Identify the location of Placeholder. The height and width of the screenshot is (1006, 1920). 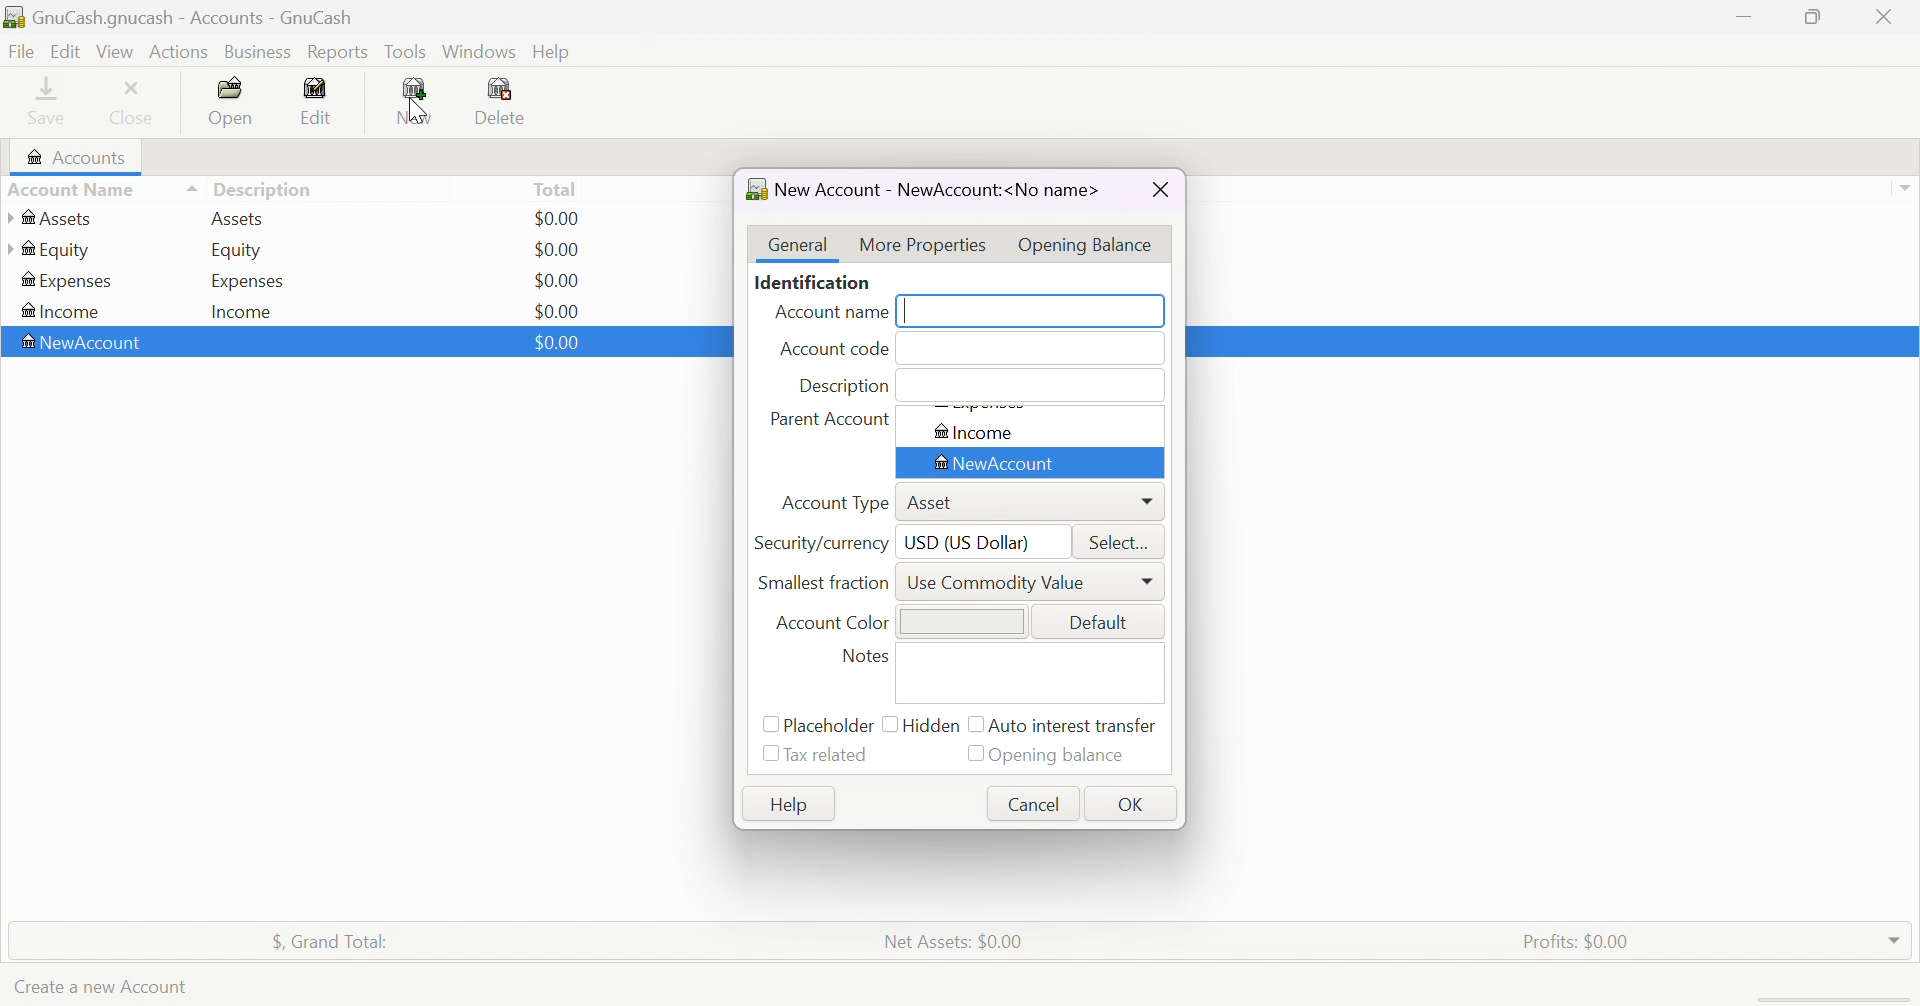
(831, 727).